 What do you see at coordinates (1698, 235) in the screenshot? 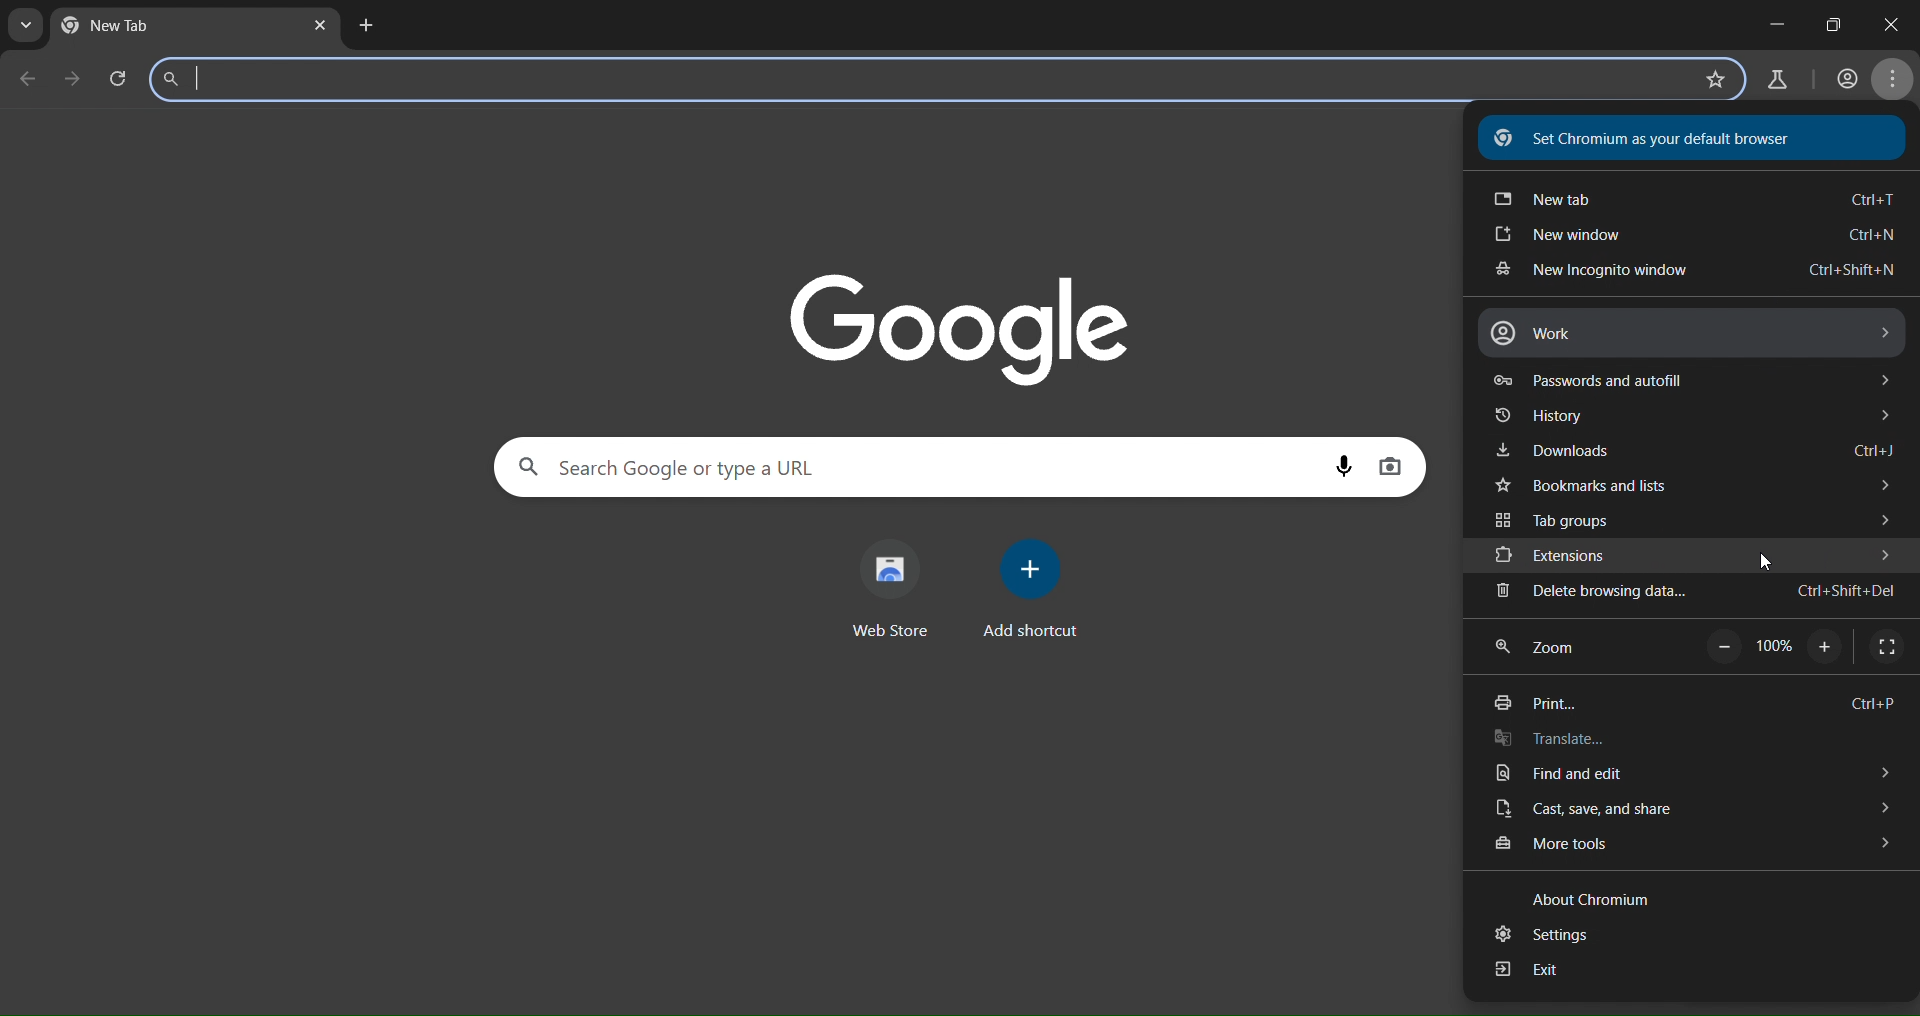
I see `new window` at bounding box center [1698, 235].